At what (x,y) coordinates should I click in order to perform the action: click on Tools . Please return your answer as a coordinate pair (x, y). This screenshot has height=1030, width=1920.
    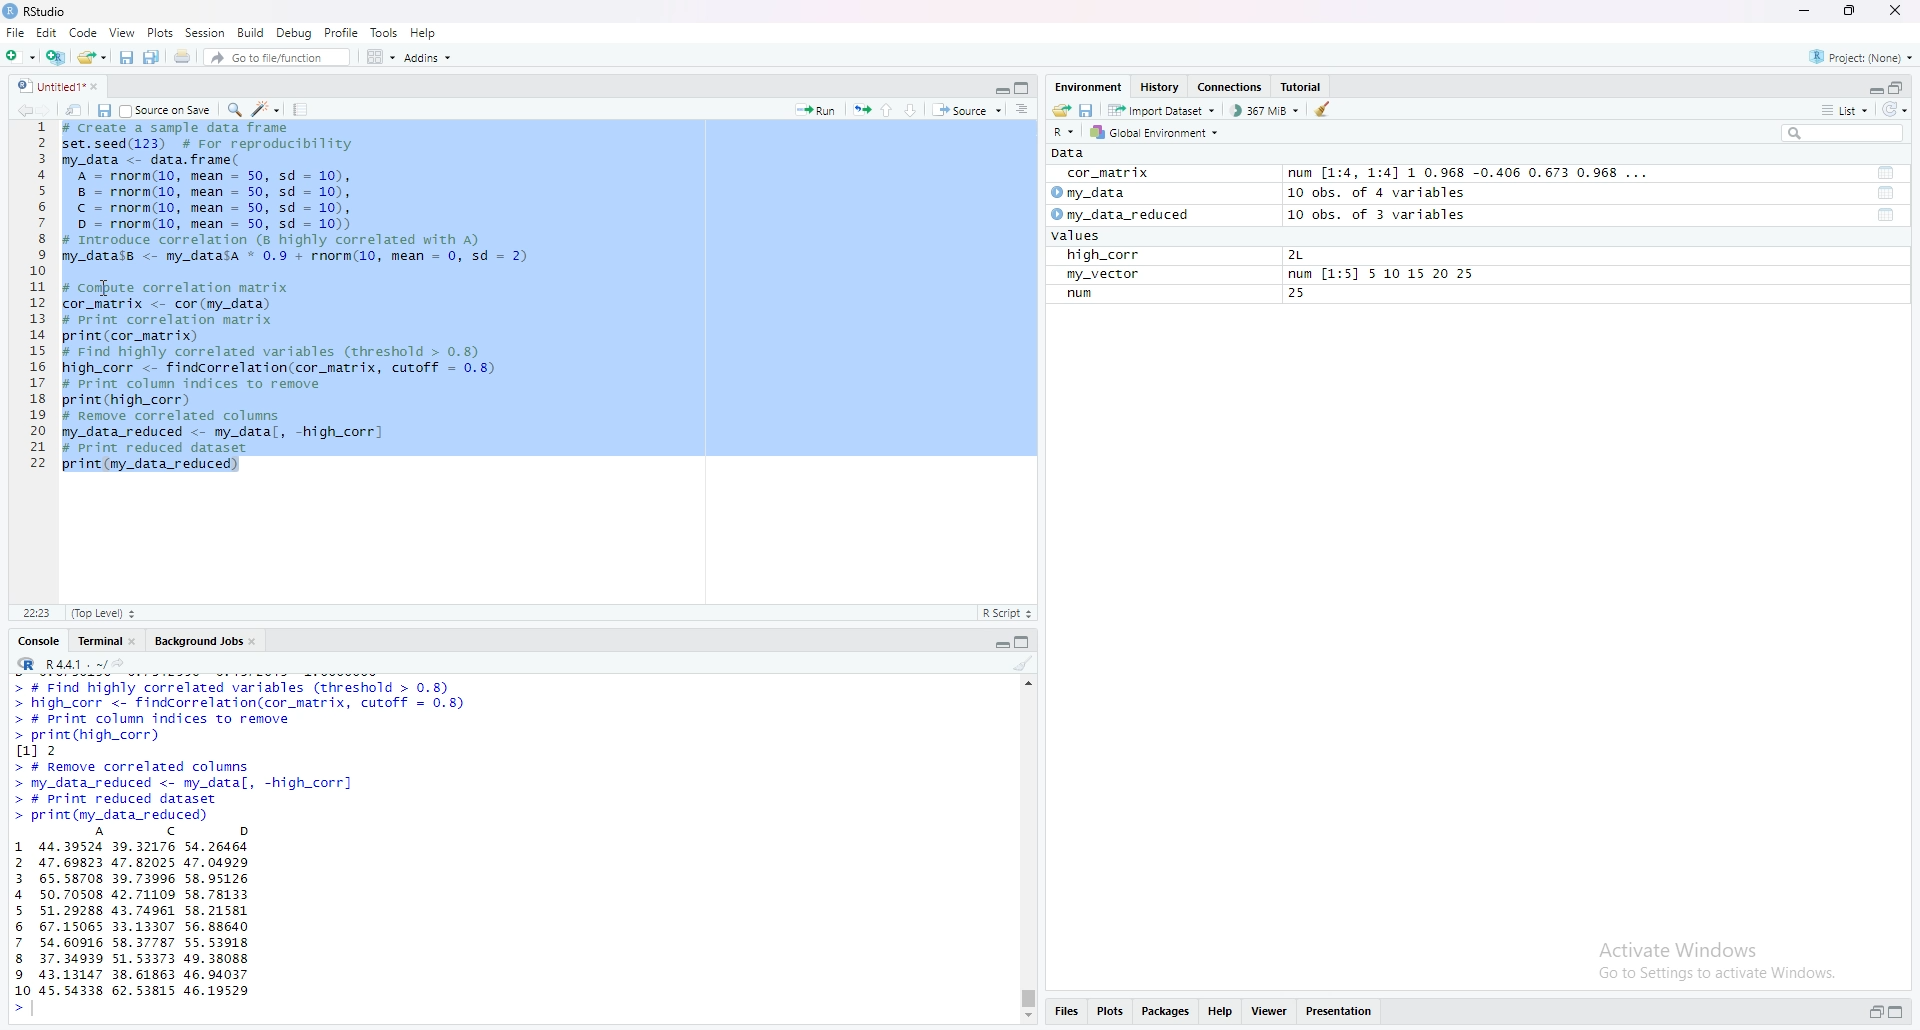
    Looking at the image, I should click on (302, 108).